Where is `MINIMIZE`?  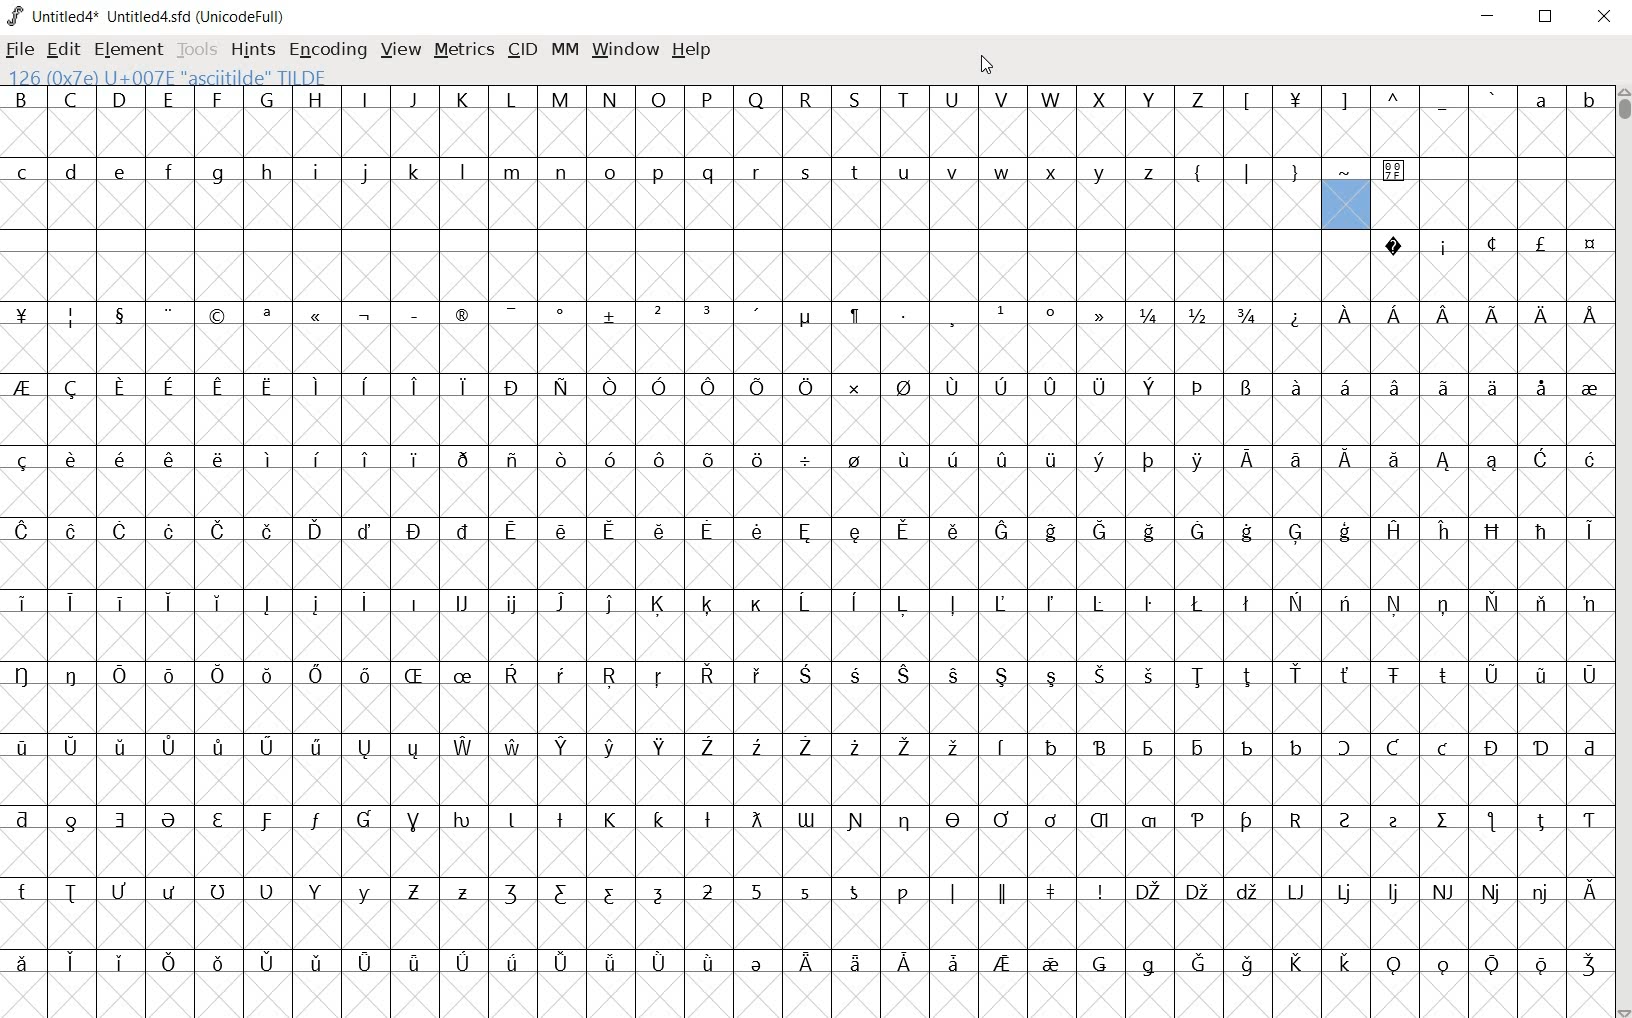
MINIMIZE is located at coordinates (1491, 19).